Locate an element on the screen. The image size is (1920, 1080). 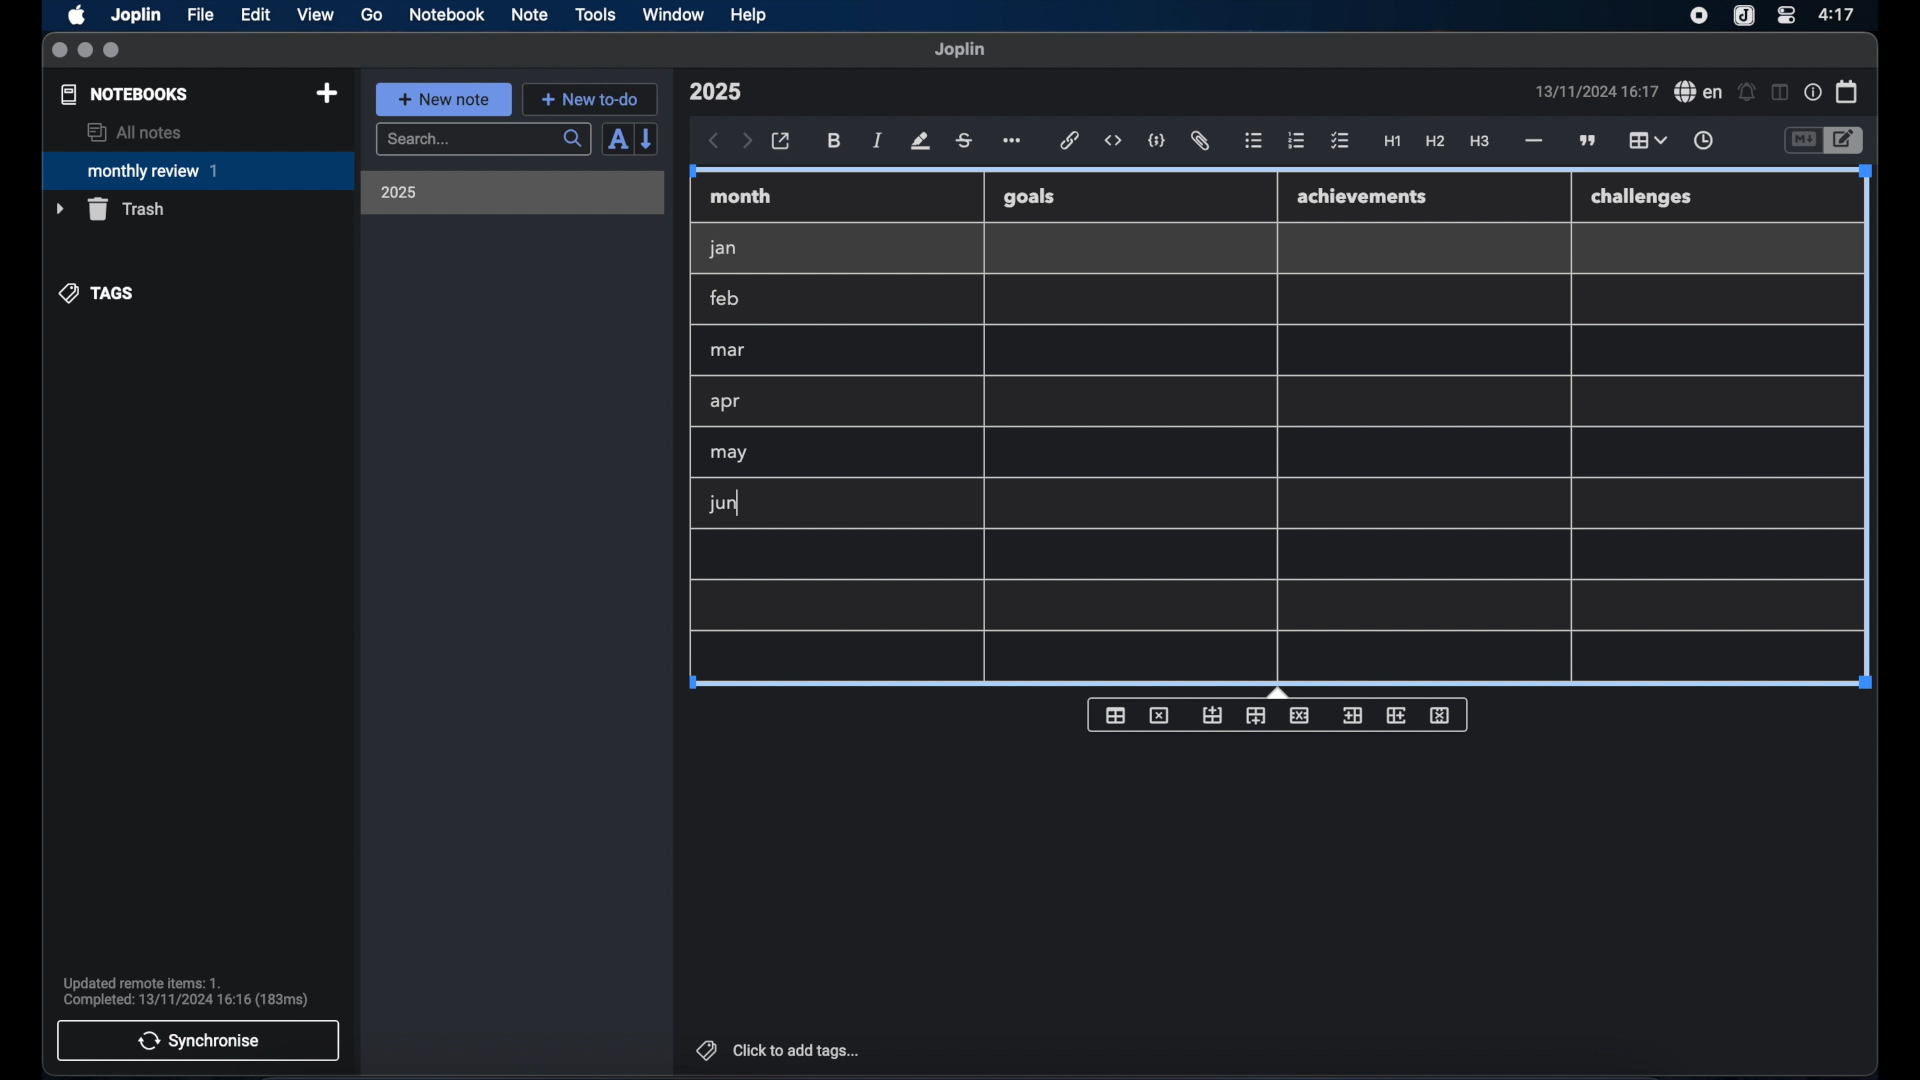
italic is located at coordinates (878, 140).